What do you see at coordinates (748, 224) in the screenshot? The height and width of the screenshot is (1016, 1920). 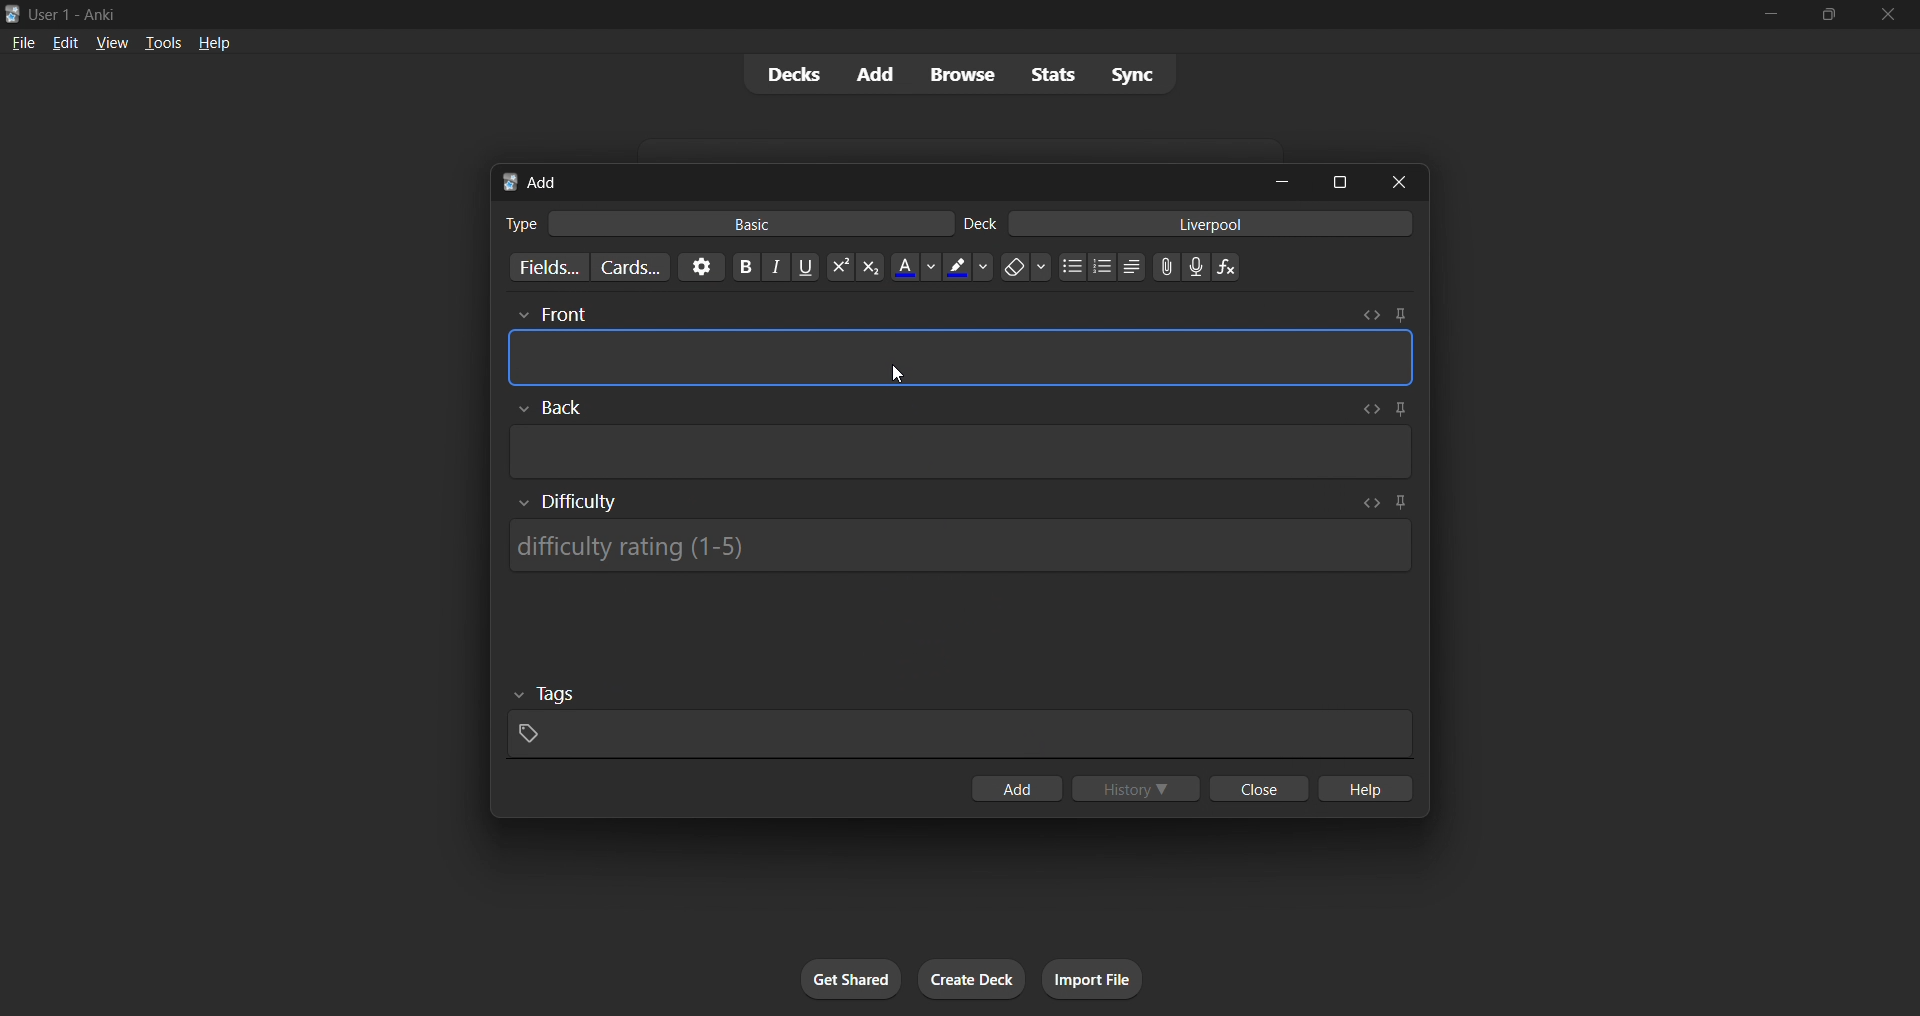 I see `basic card type` at bounding box center [748, 224].